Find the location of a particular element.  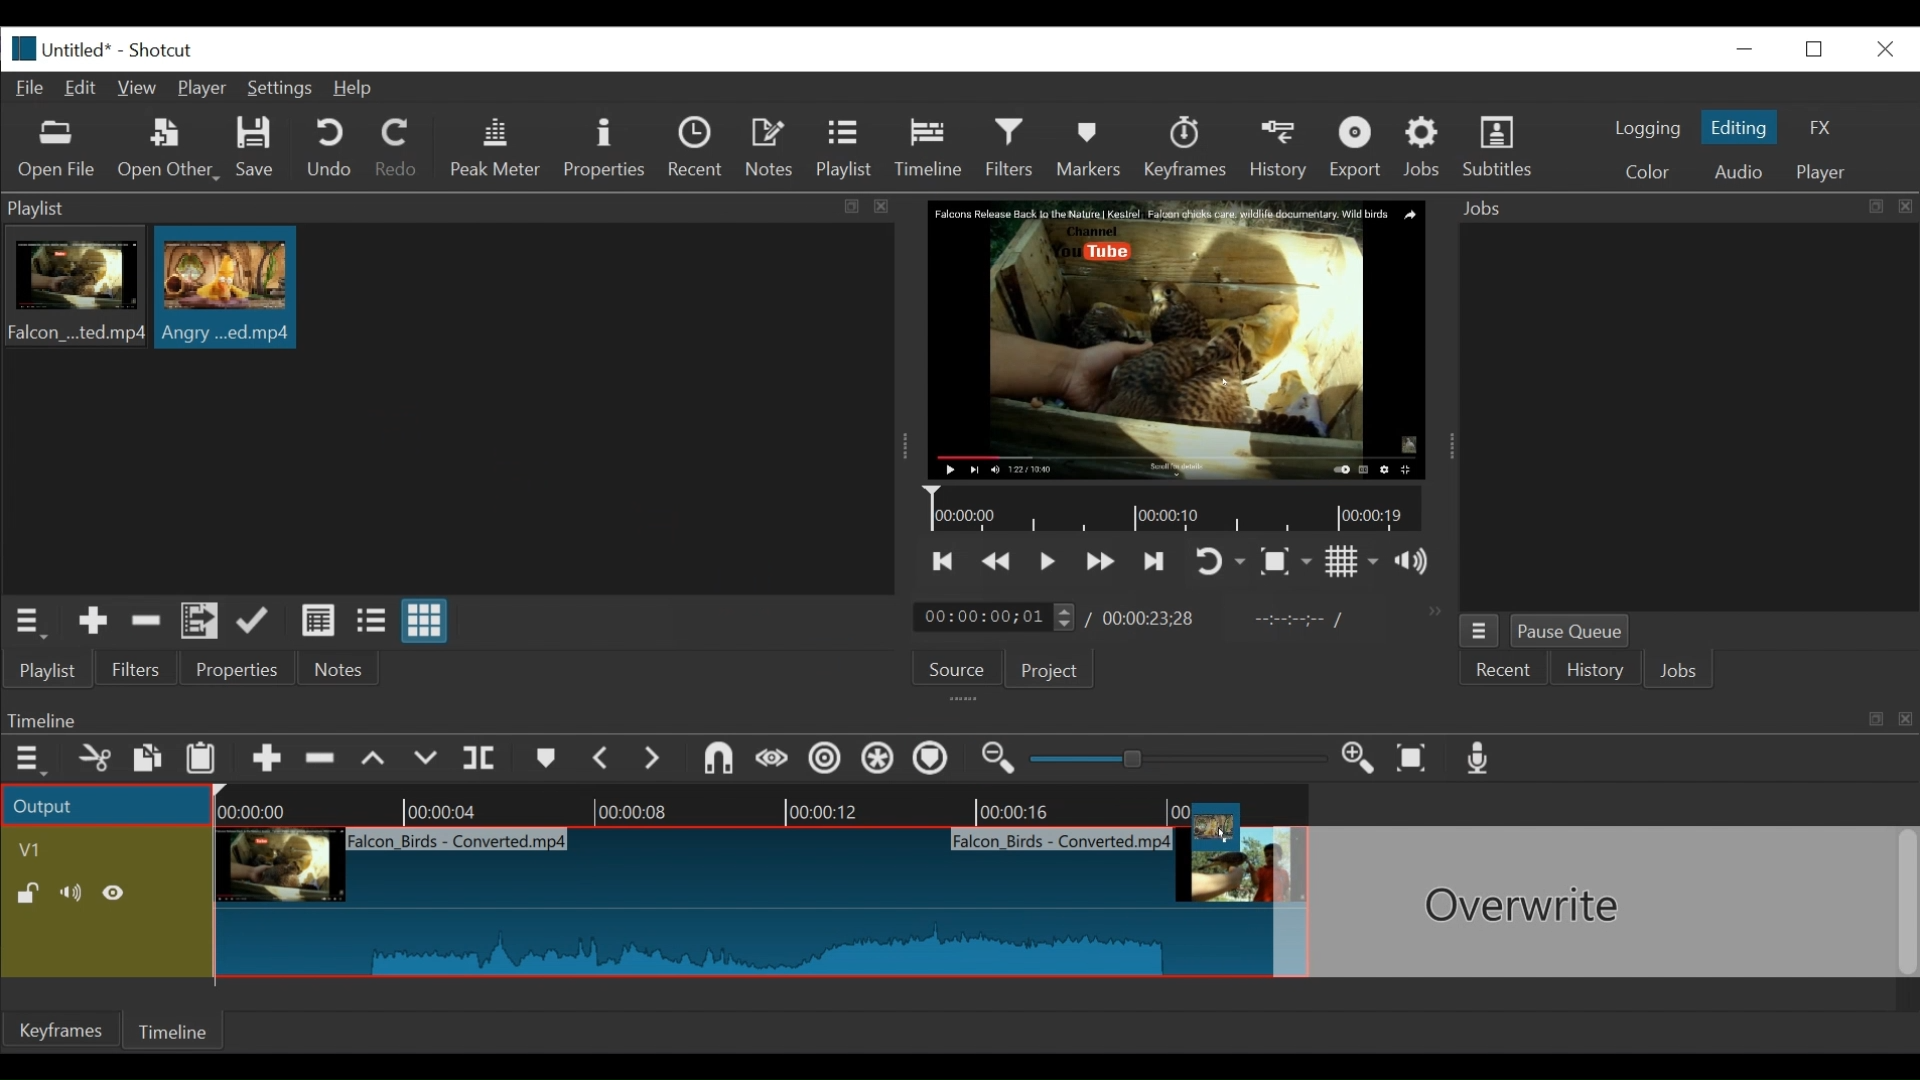

JOBS is located at coordinates (1681, 673).